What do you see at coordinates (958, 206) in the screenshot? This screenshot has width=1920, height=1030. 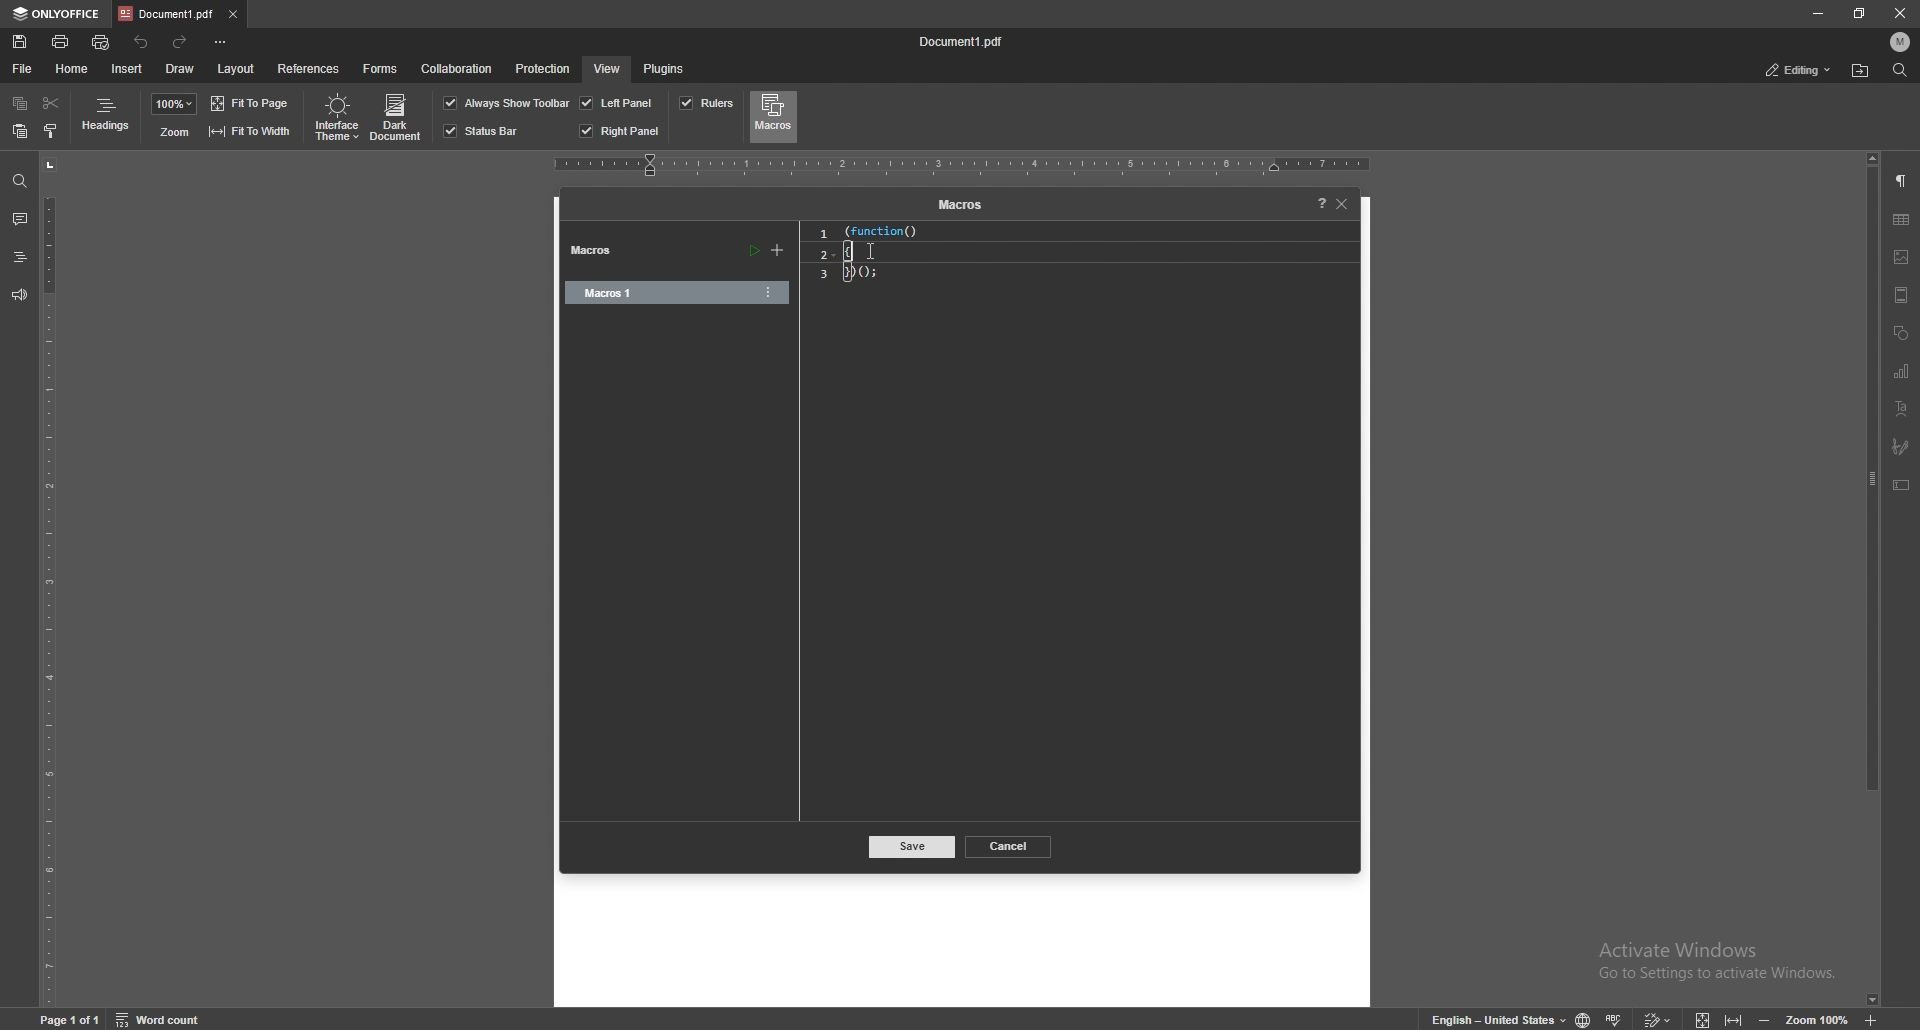 I see `macros` at bounding box center [958, 206].